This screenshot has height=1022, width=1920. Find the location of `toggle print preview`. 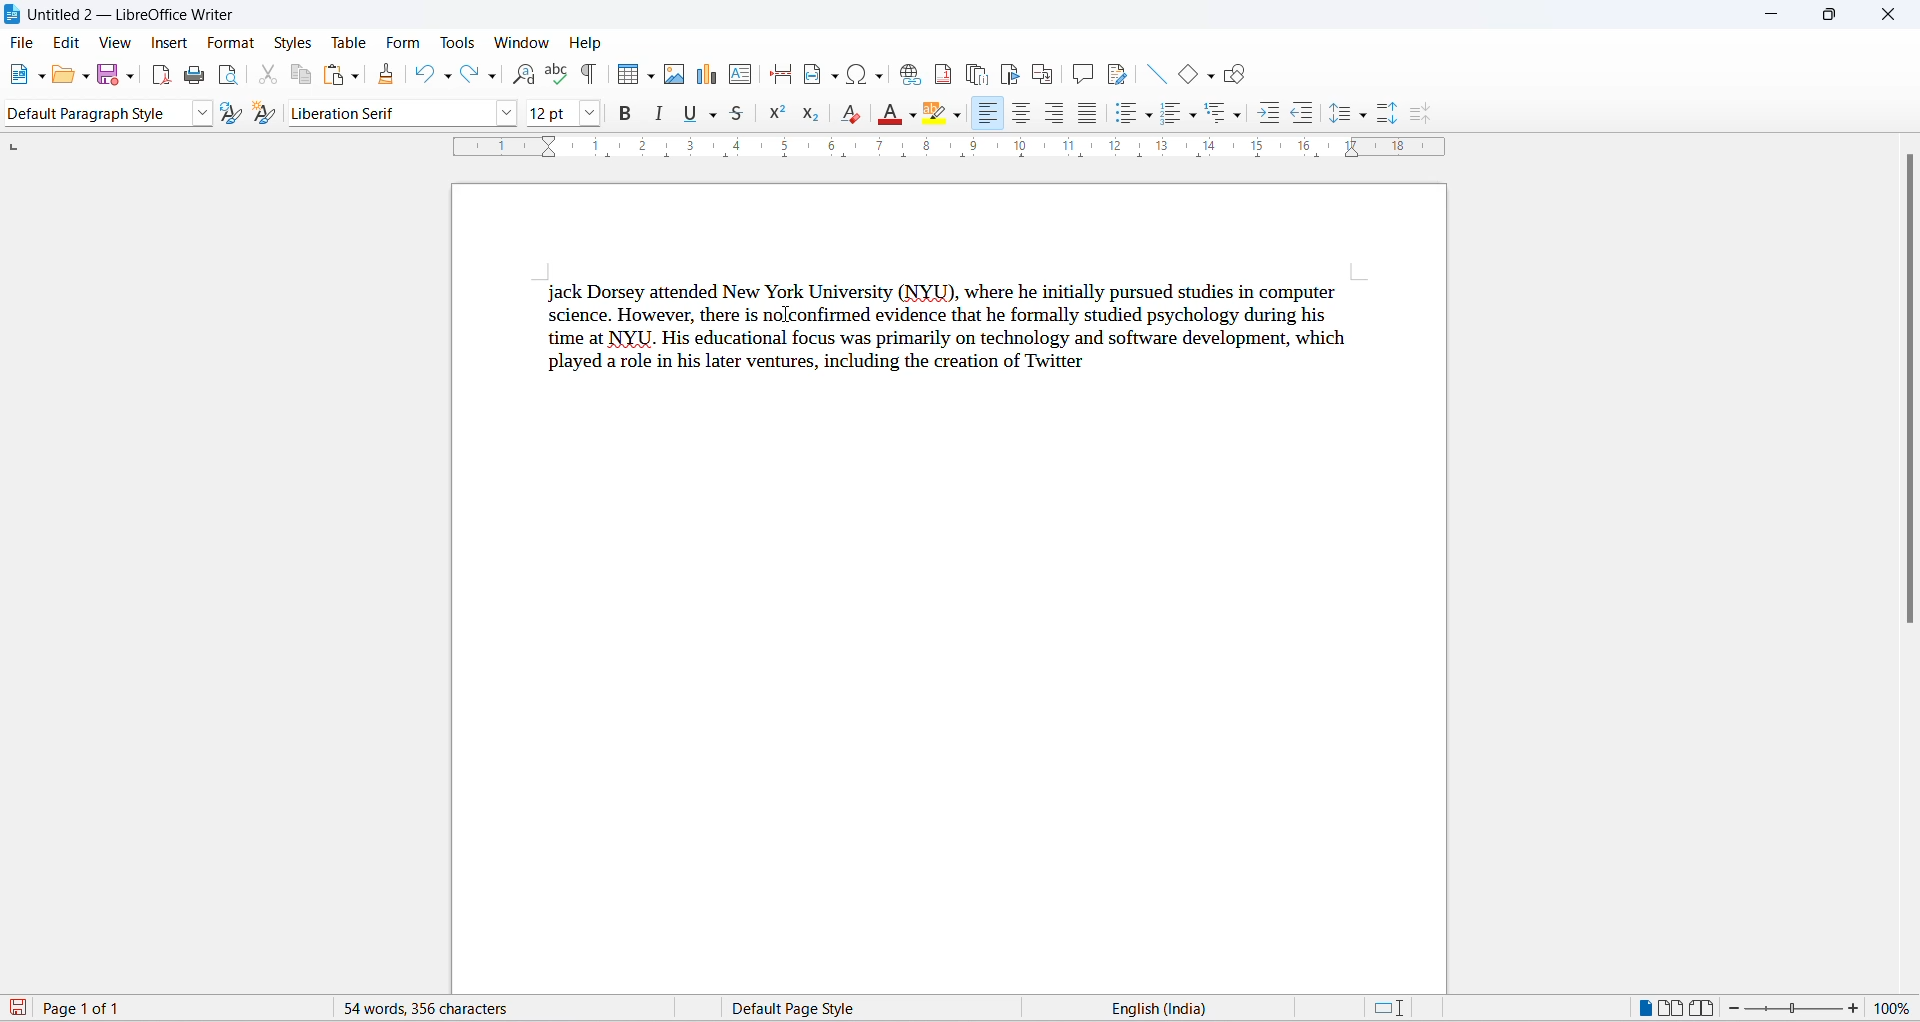

toggle print preview is located at coordinates (231, 77).